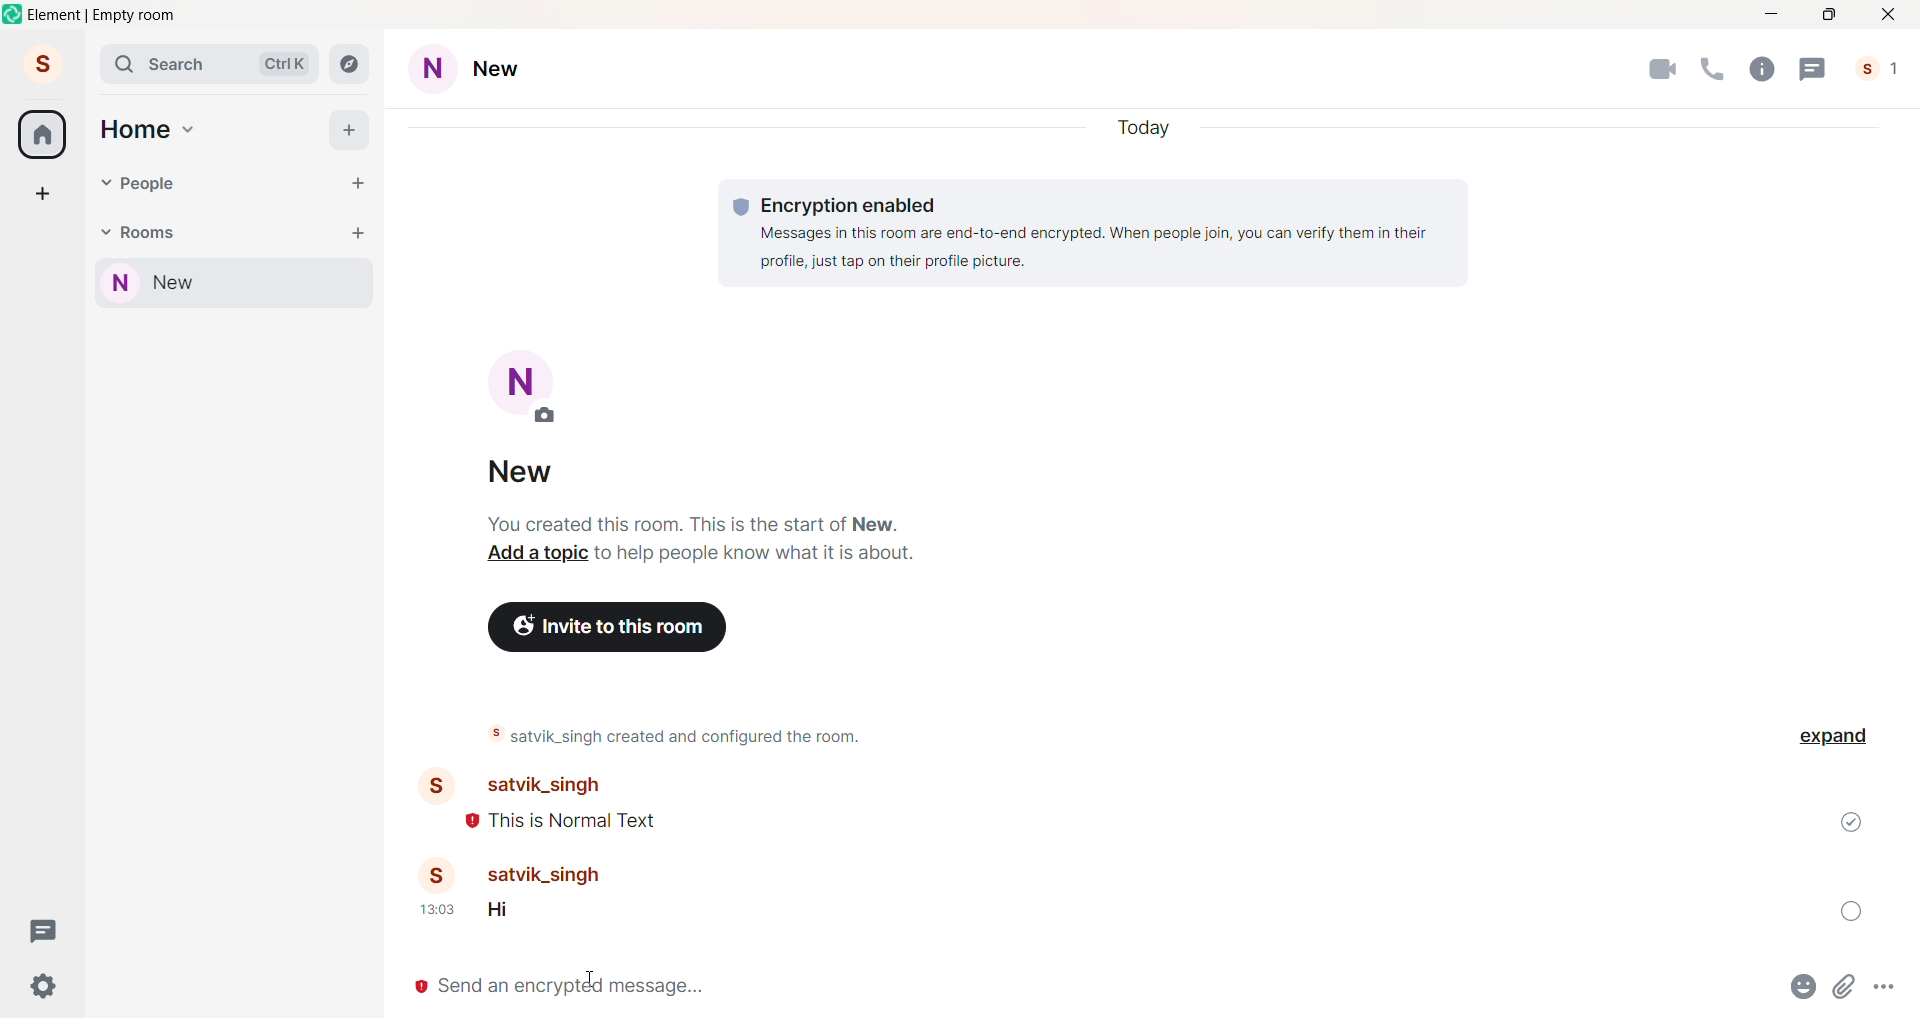 The height and width of the screenshot is (1018, 1920). I want to click on More Options, so click(1888, 987).